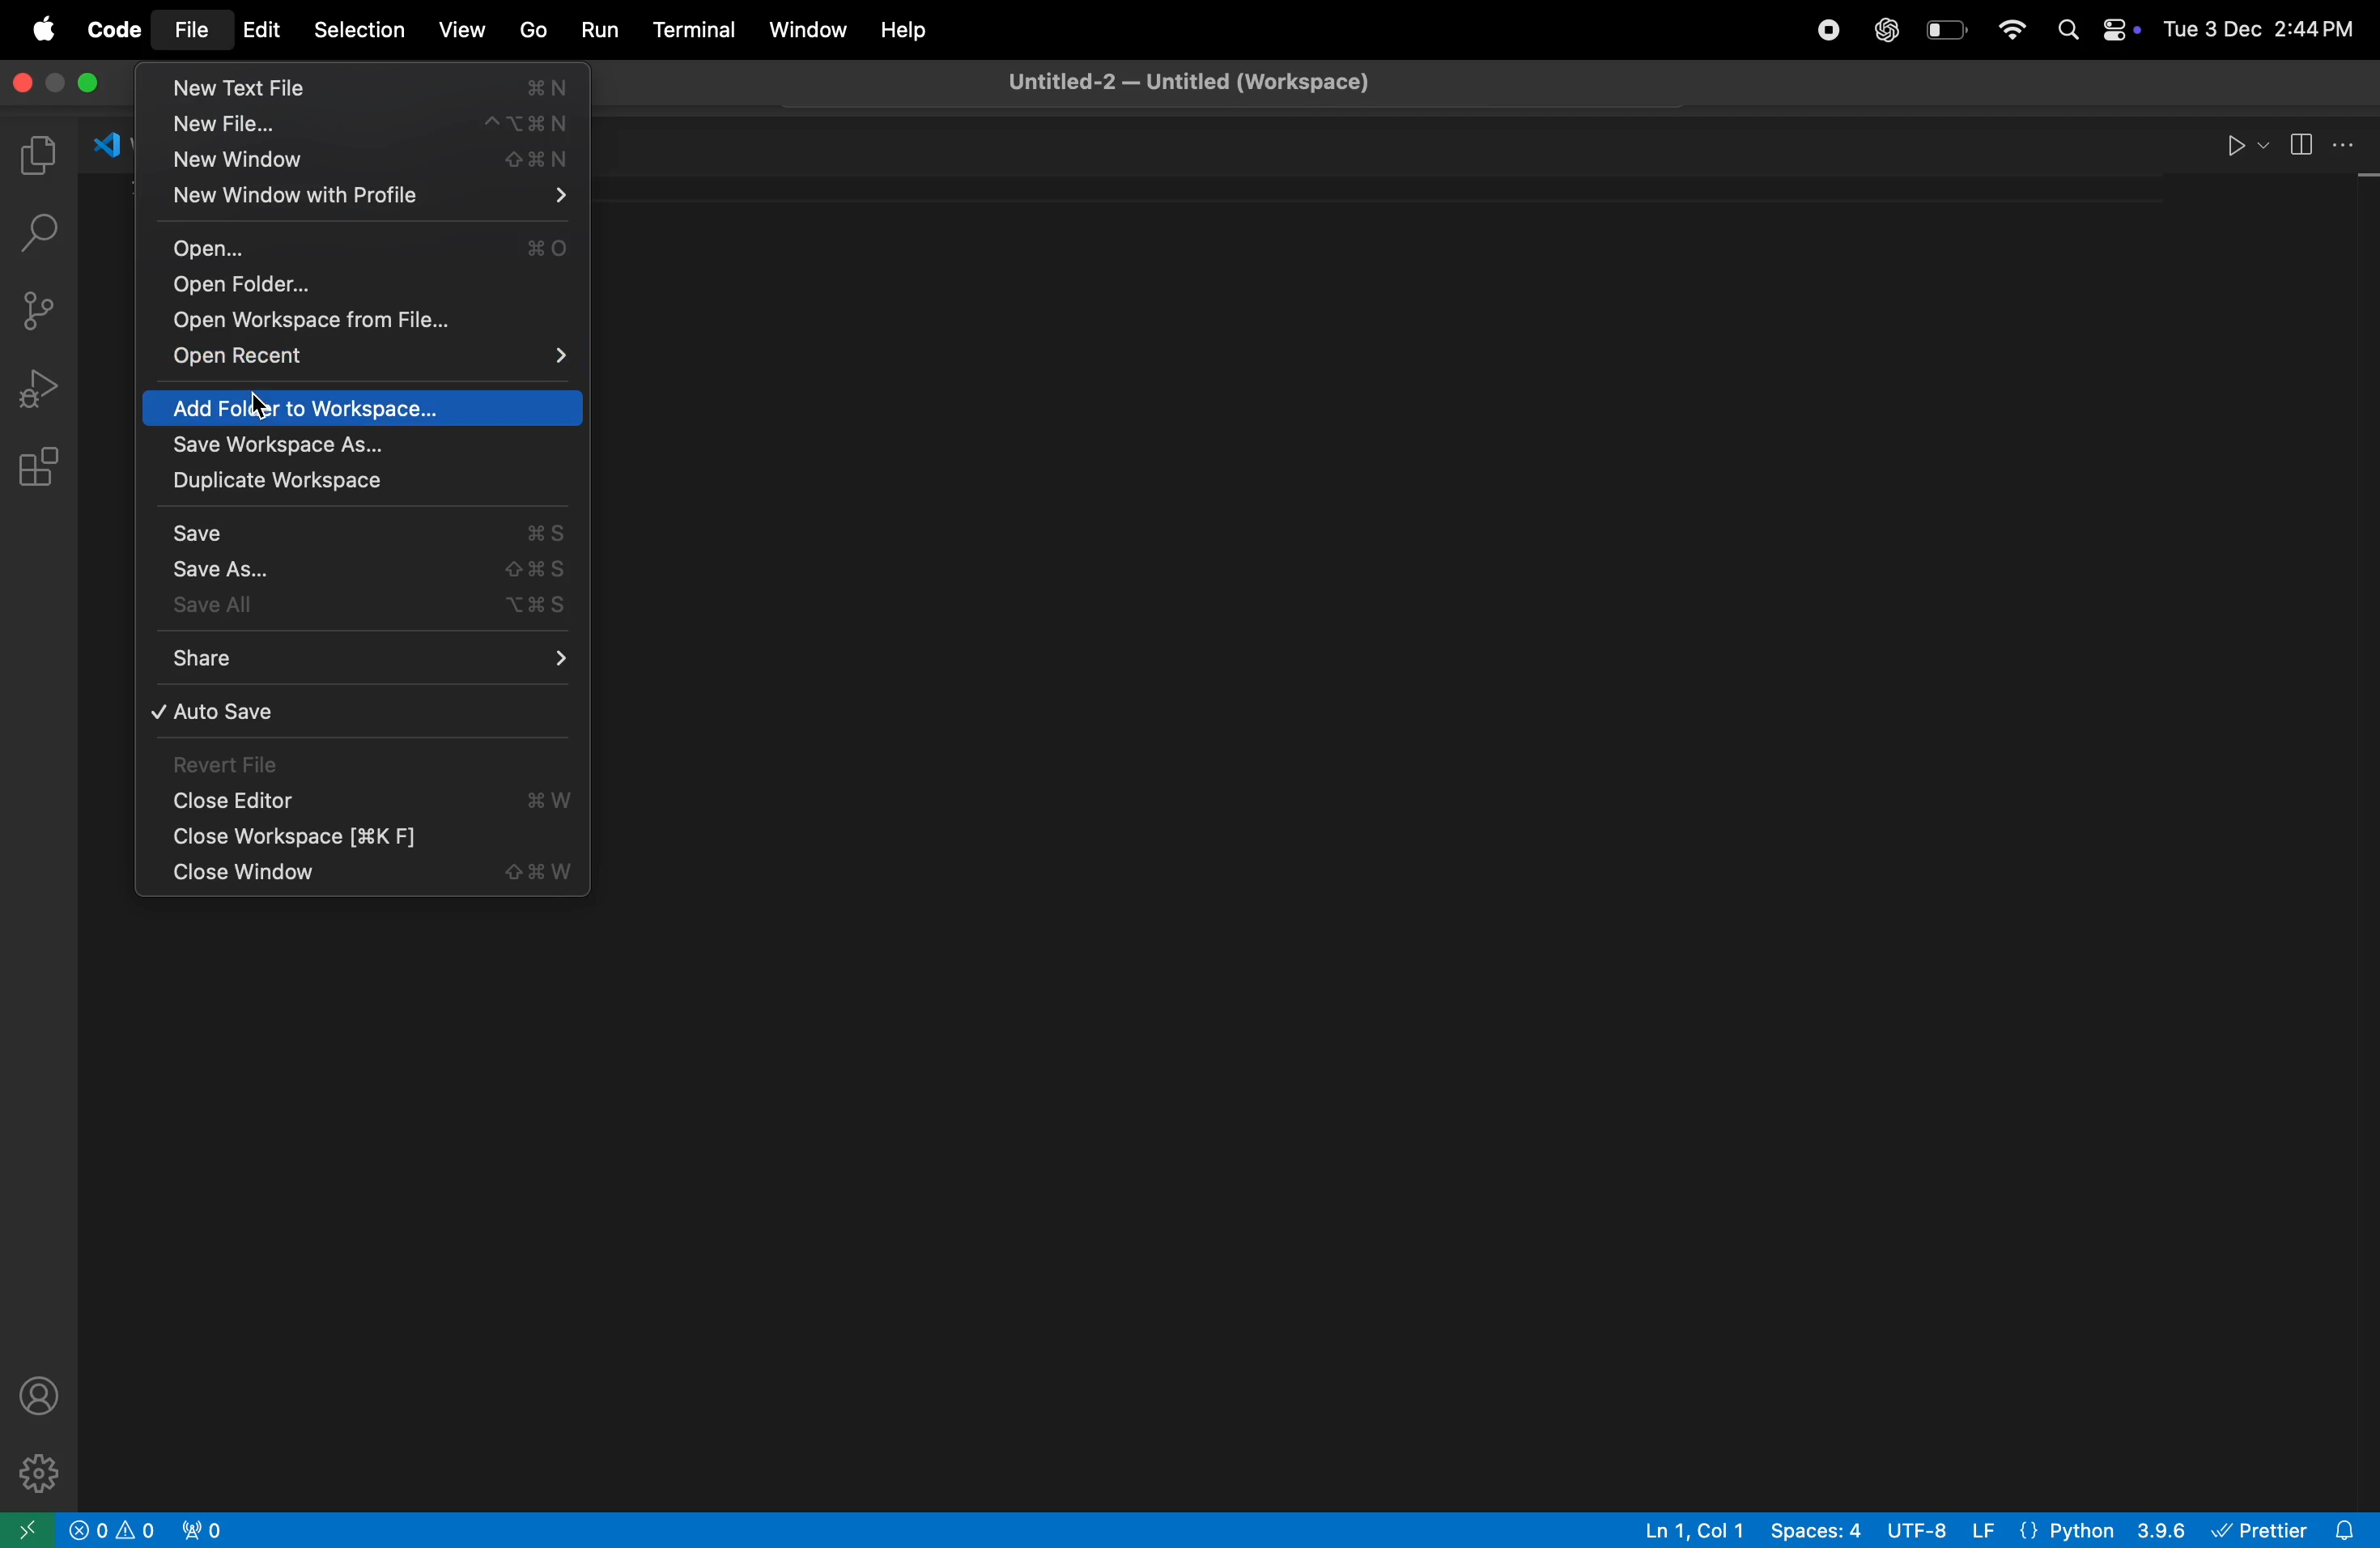  Describe the element at coordinates (210, 1530) in the screenshot. I see `no active ports` at that location.